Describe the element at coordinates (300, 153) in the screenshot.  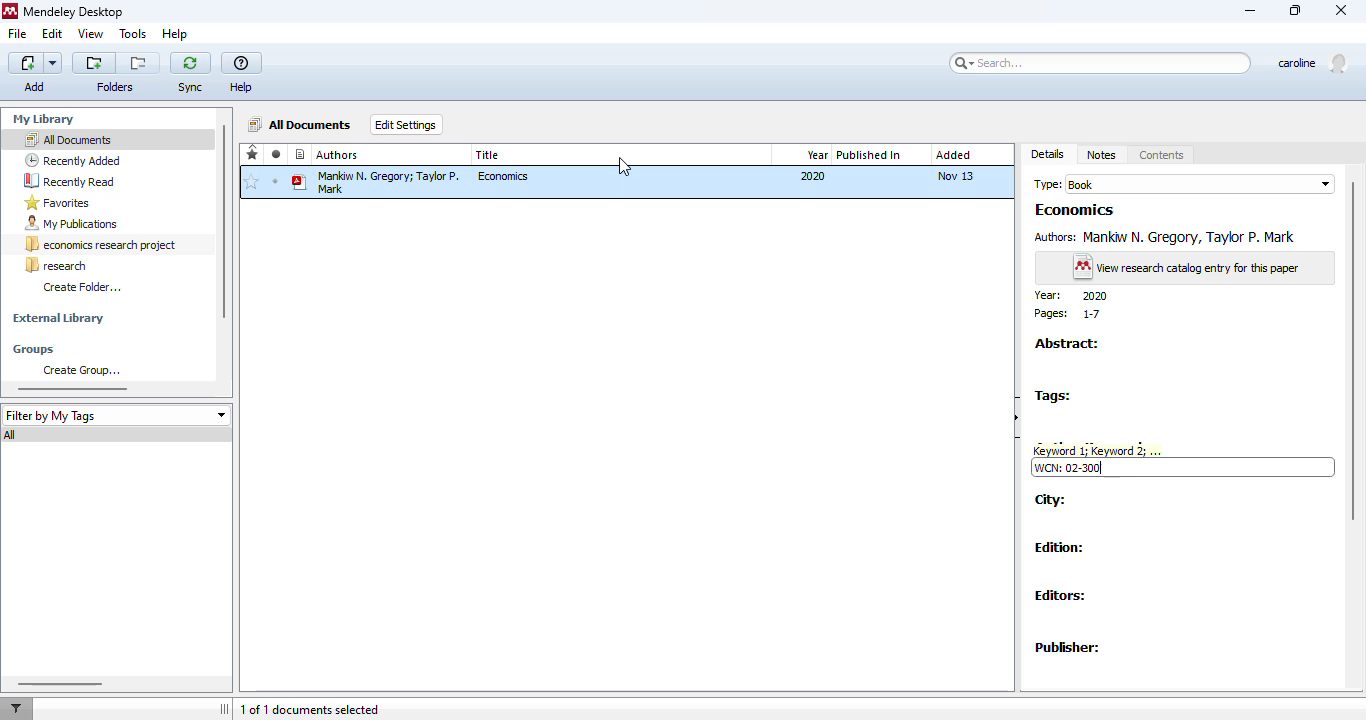
I see `recently added` at that location.